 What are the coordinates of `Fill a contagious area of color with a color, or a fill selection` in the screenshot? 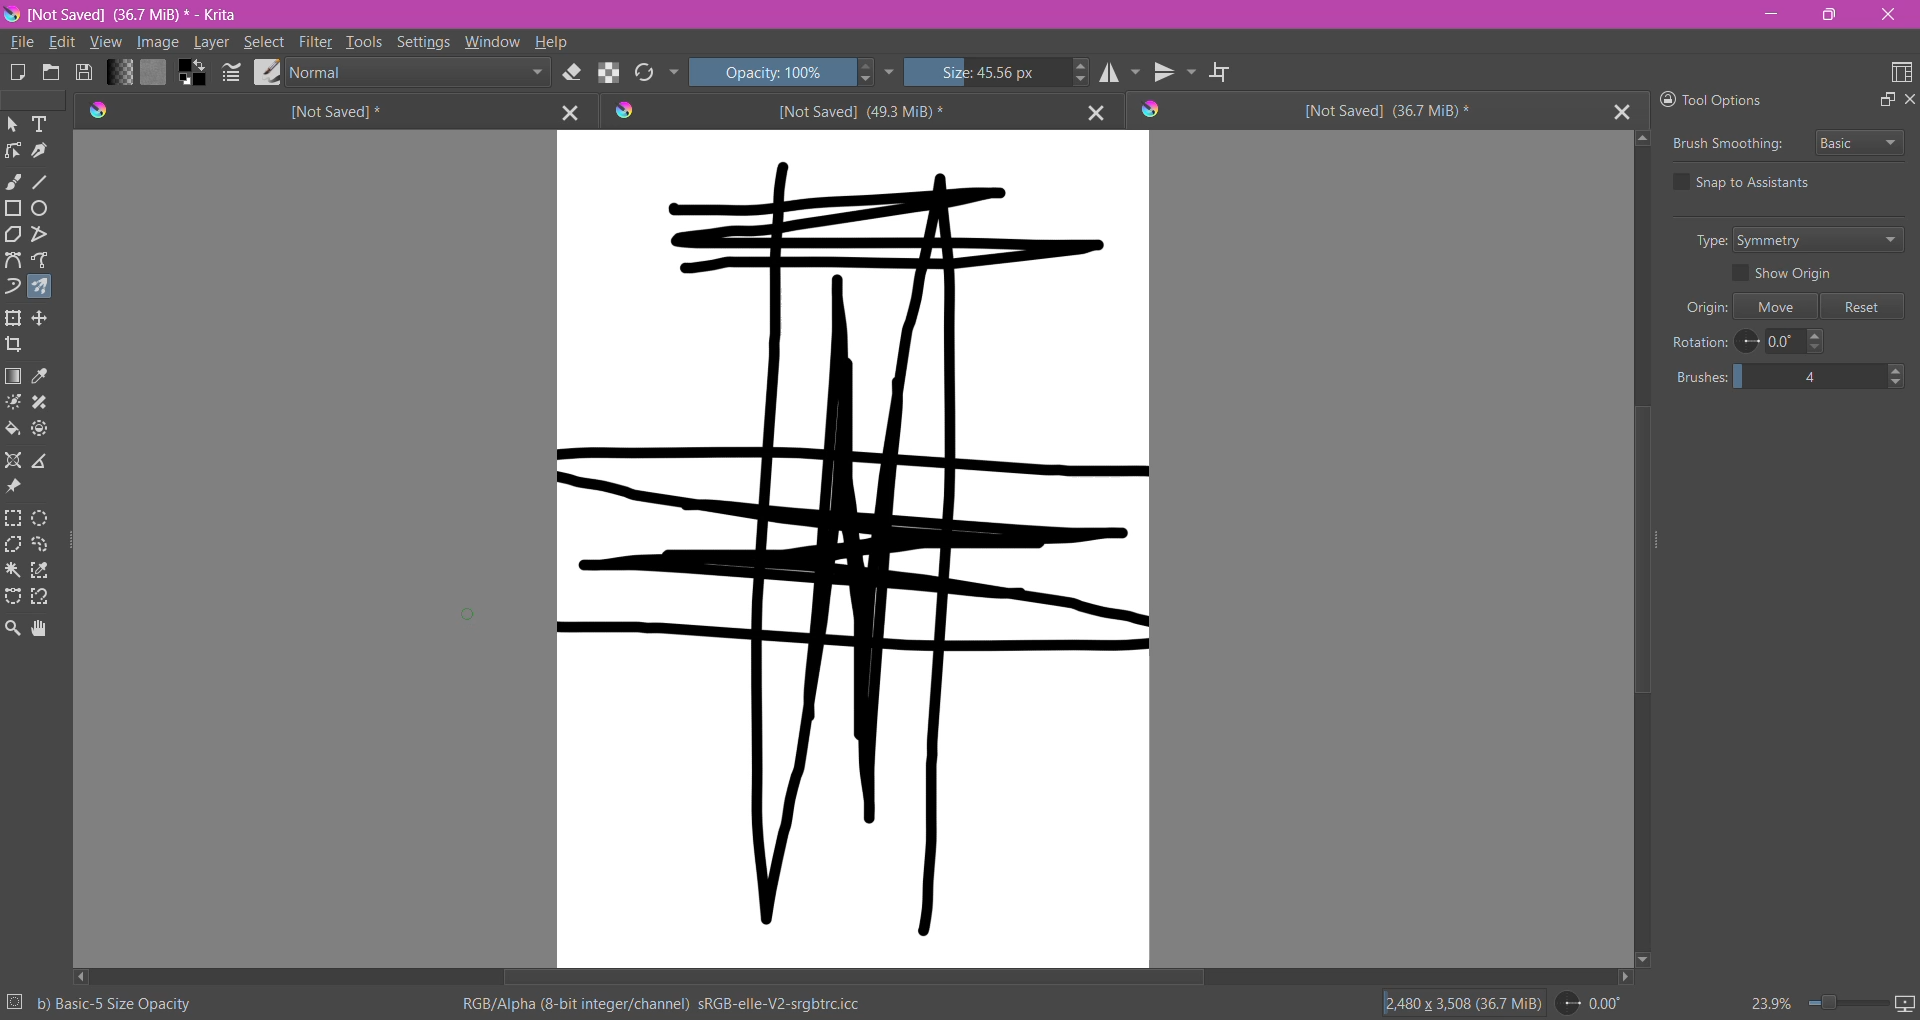 It's located at (14, 429).